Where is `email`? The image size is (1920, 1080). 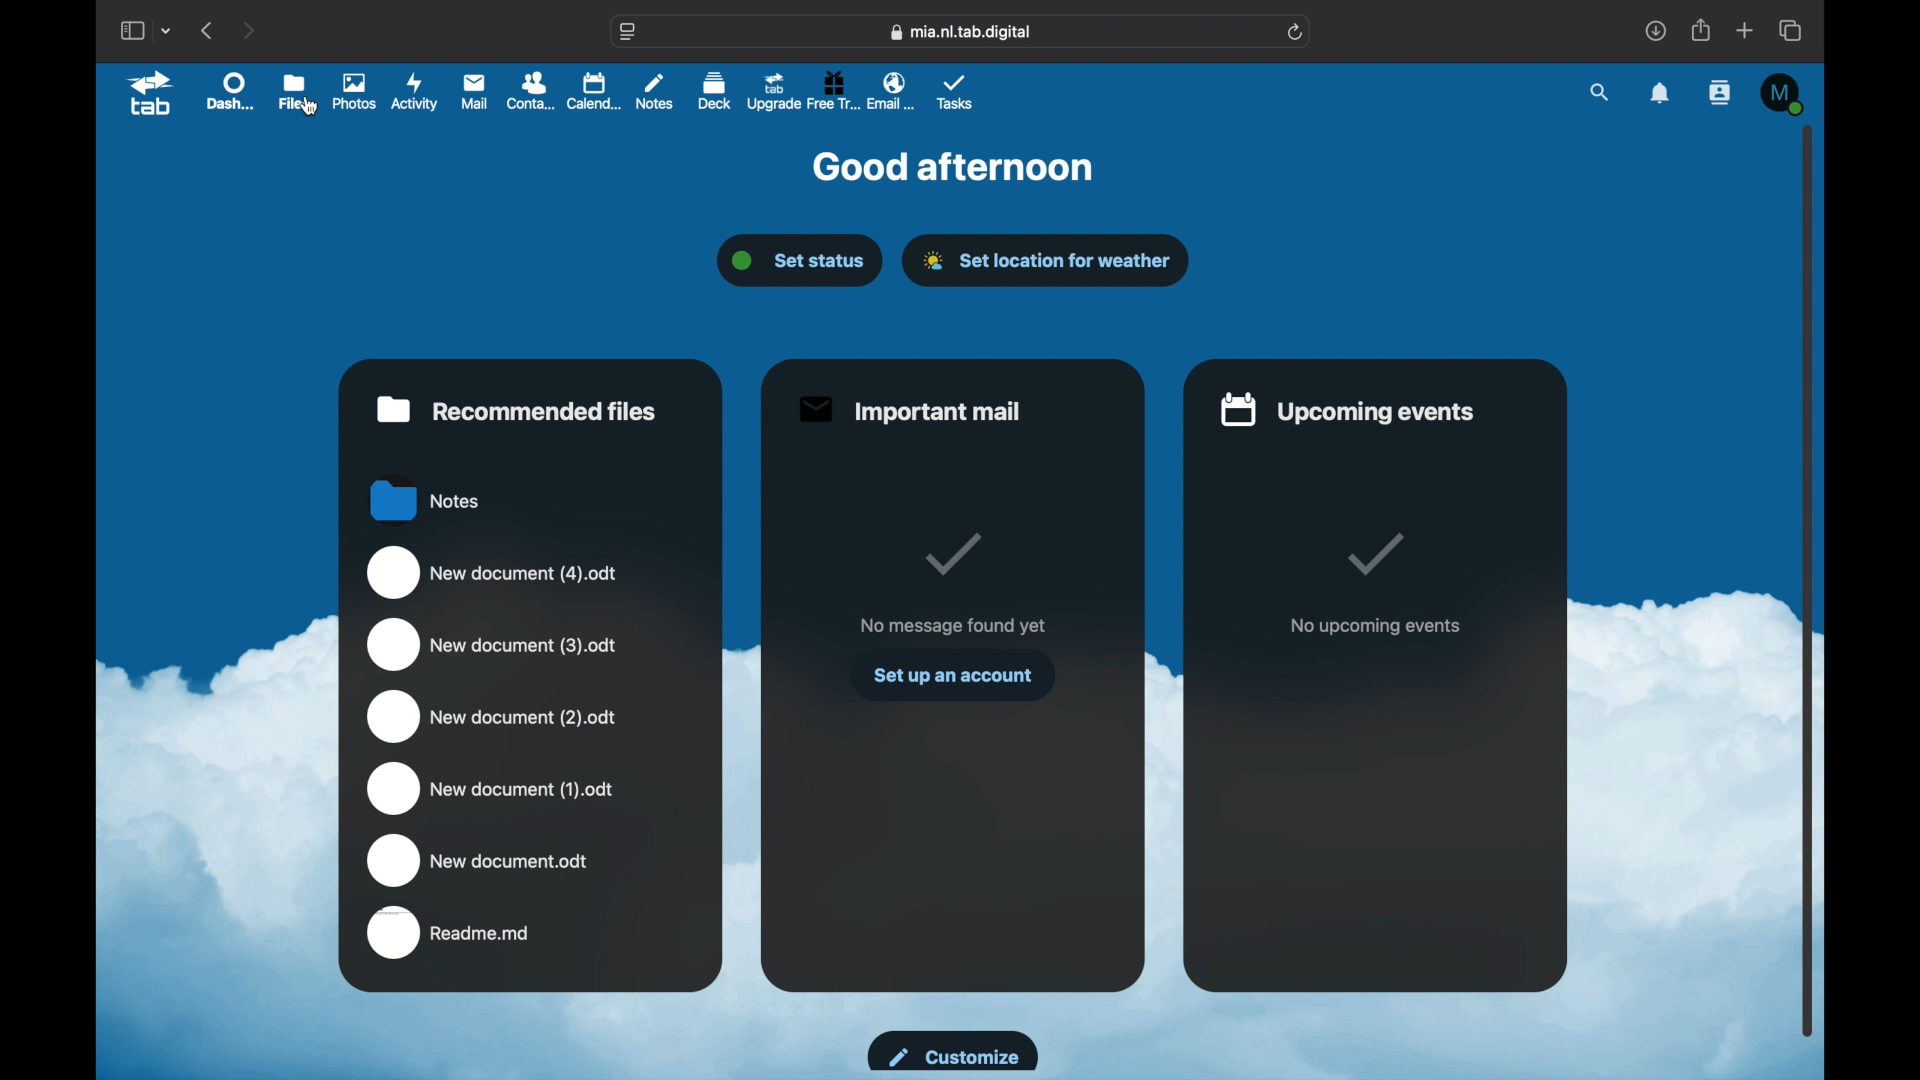 email is located at coordinates (894, 90).